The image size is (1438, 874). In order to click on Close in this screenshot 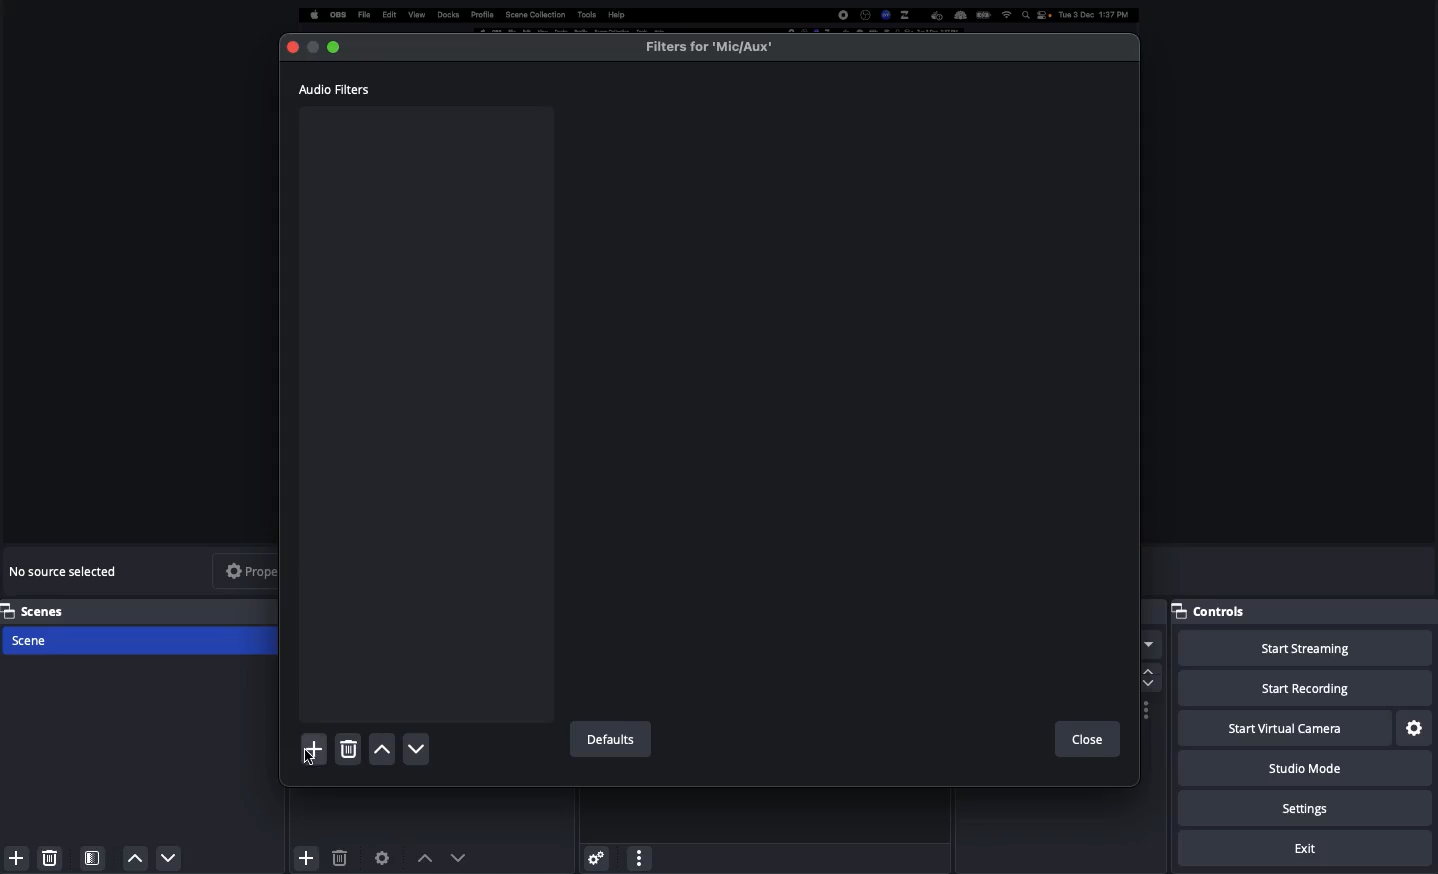, I will do `click(292, 48)`.